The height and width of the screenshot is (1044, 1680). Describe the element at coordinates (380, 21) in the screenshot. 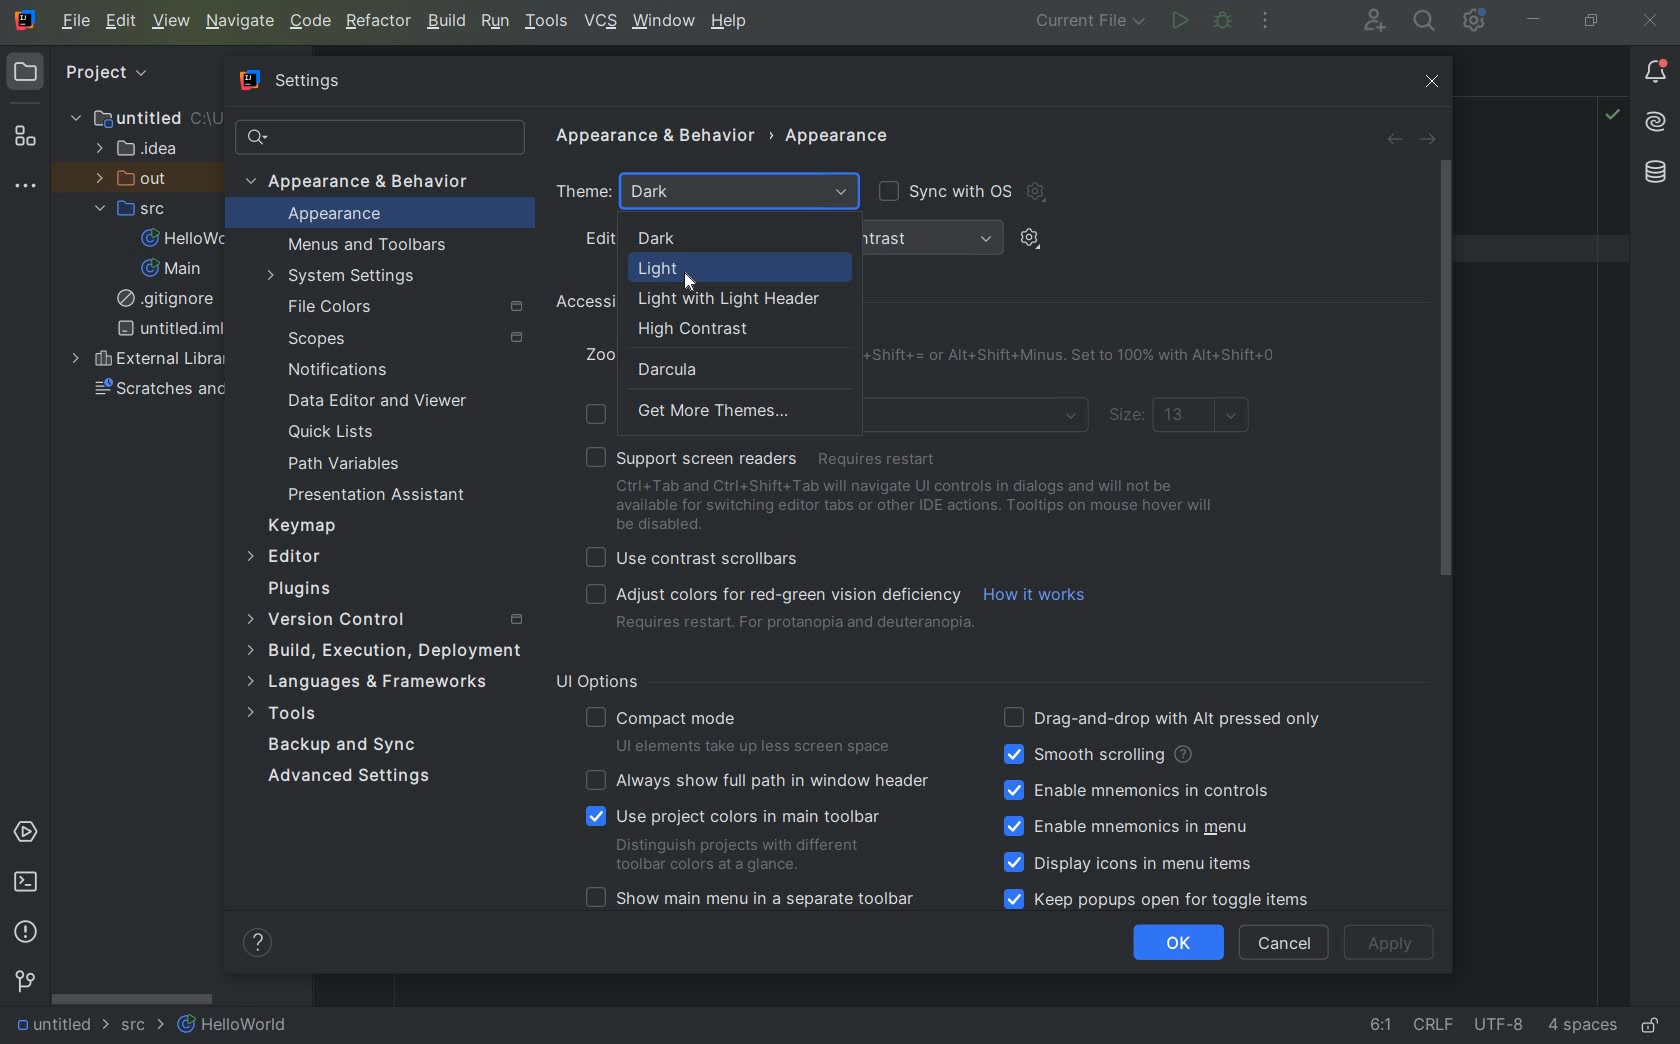

I see `REFACTOR` at that location.